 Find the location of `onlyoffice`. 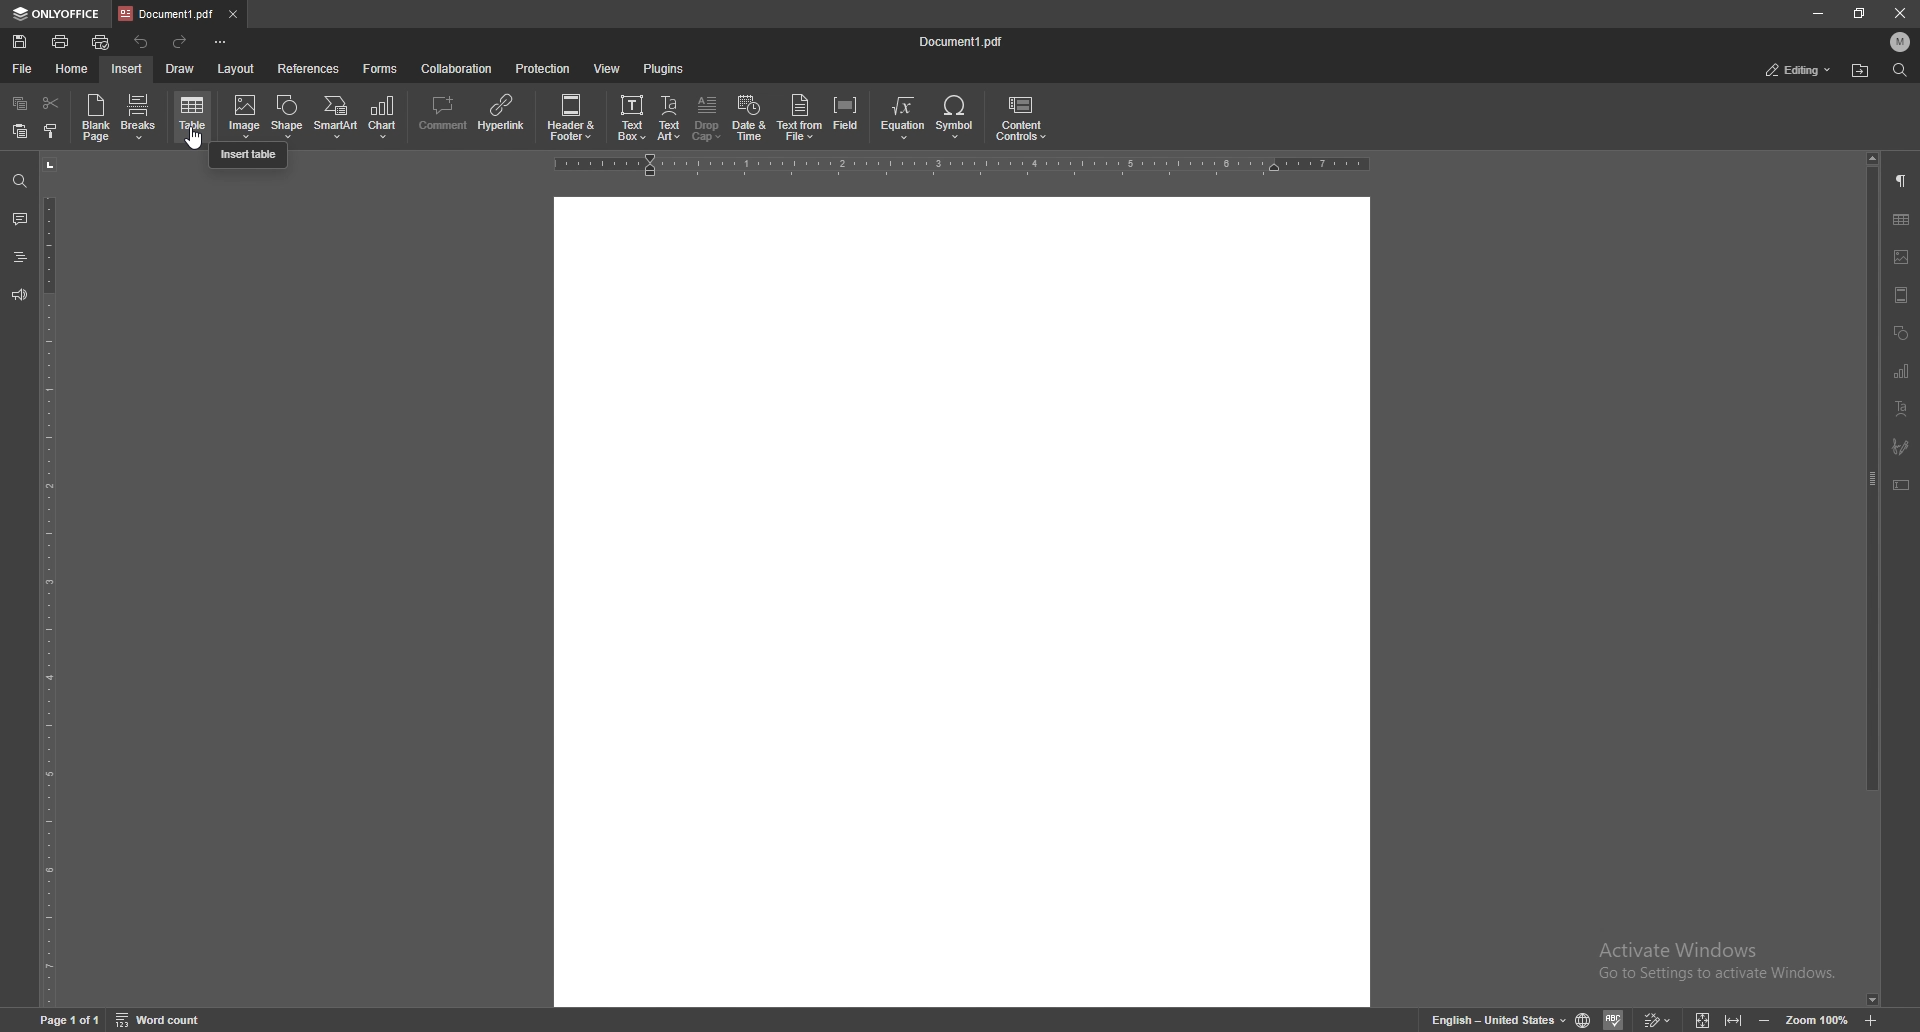

onlyoffice is located at coordinates (60, 15).